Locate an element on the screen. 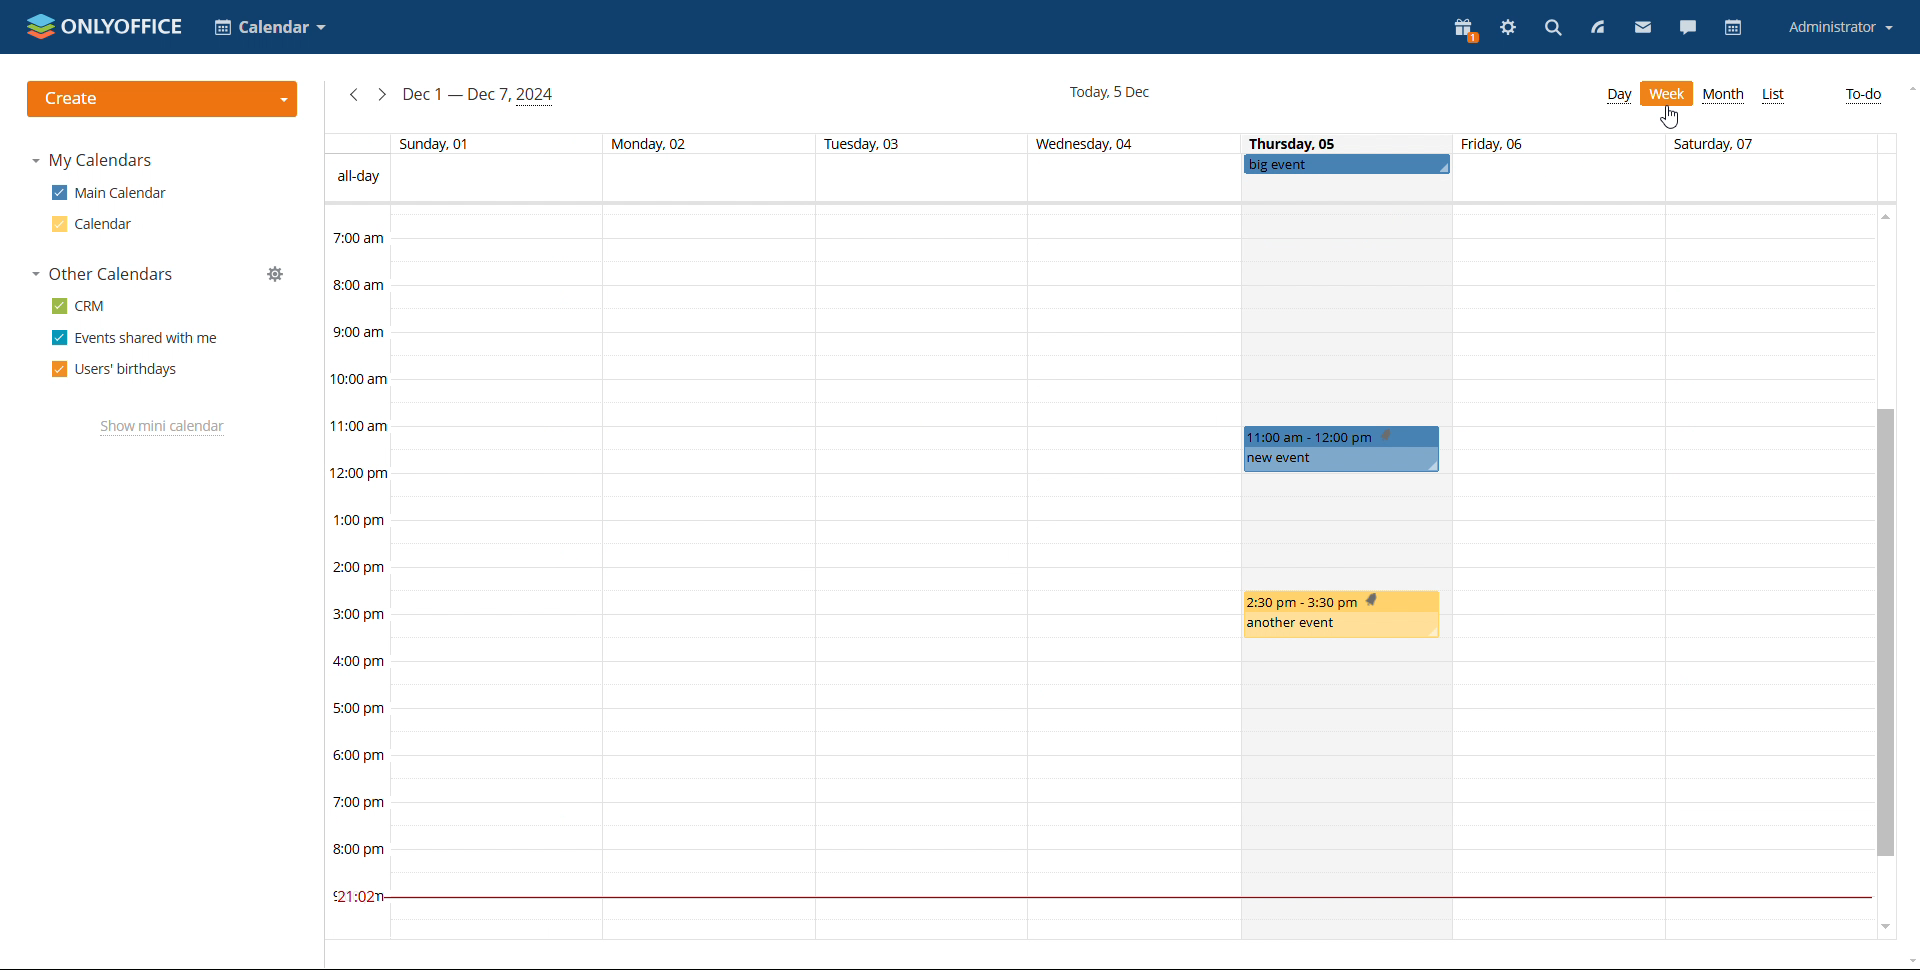 The width and height of the screenshot is (1920, 970). my calendars is located at coordinates (94, 160).